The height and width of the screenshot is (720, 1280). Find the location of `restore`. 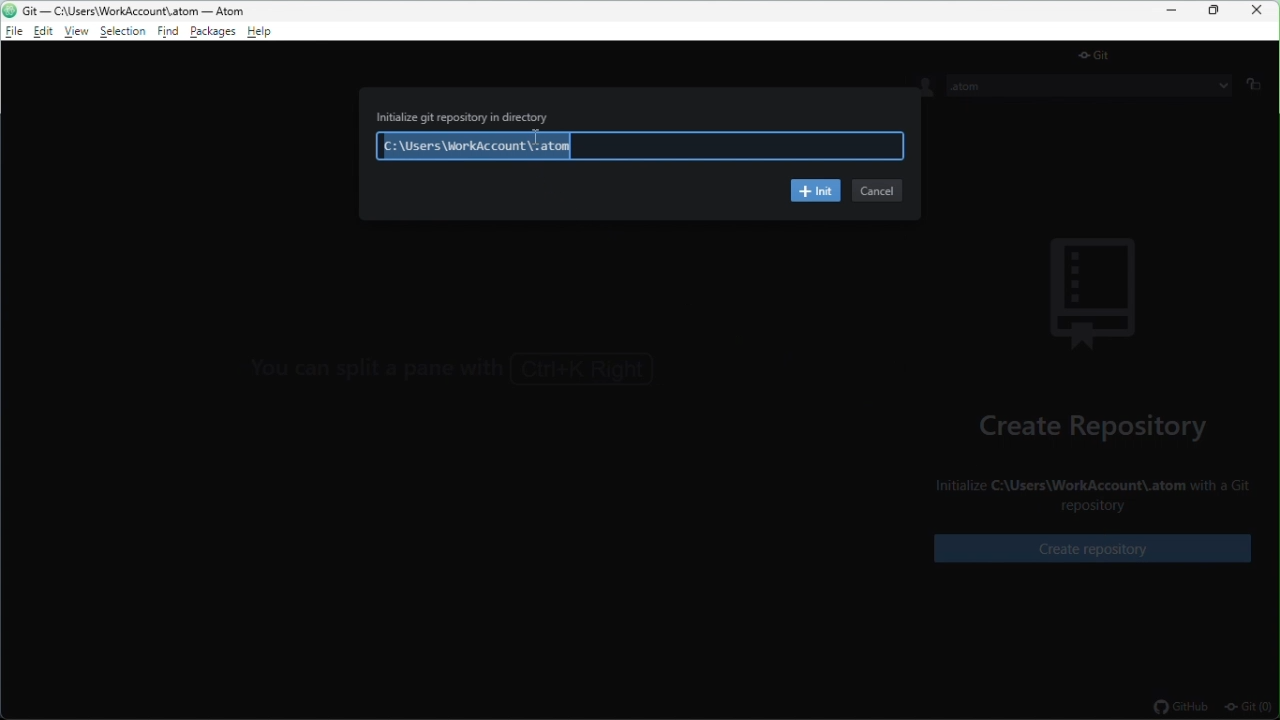

restore is located at coordinates (1216, 10).